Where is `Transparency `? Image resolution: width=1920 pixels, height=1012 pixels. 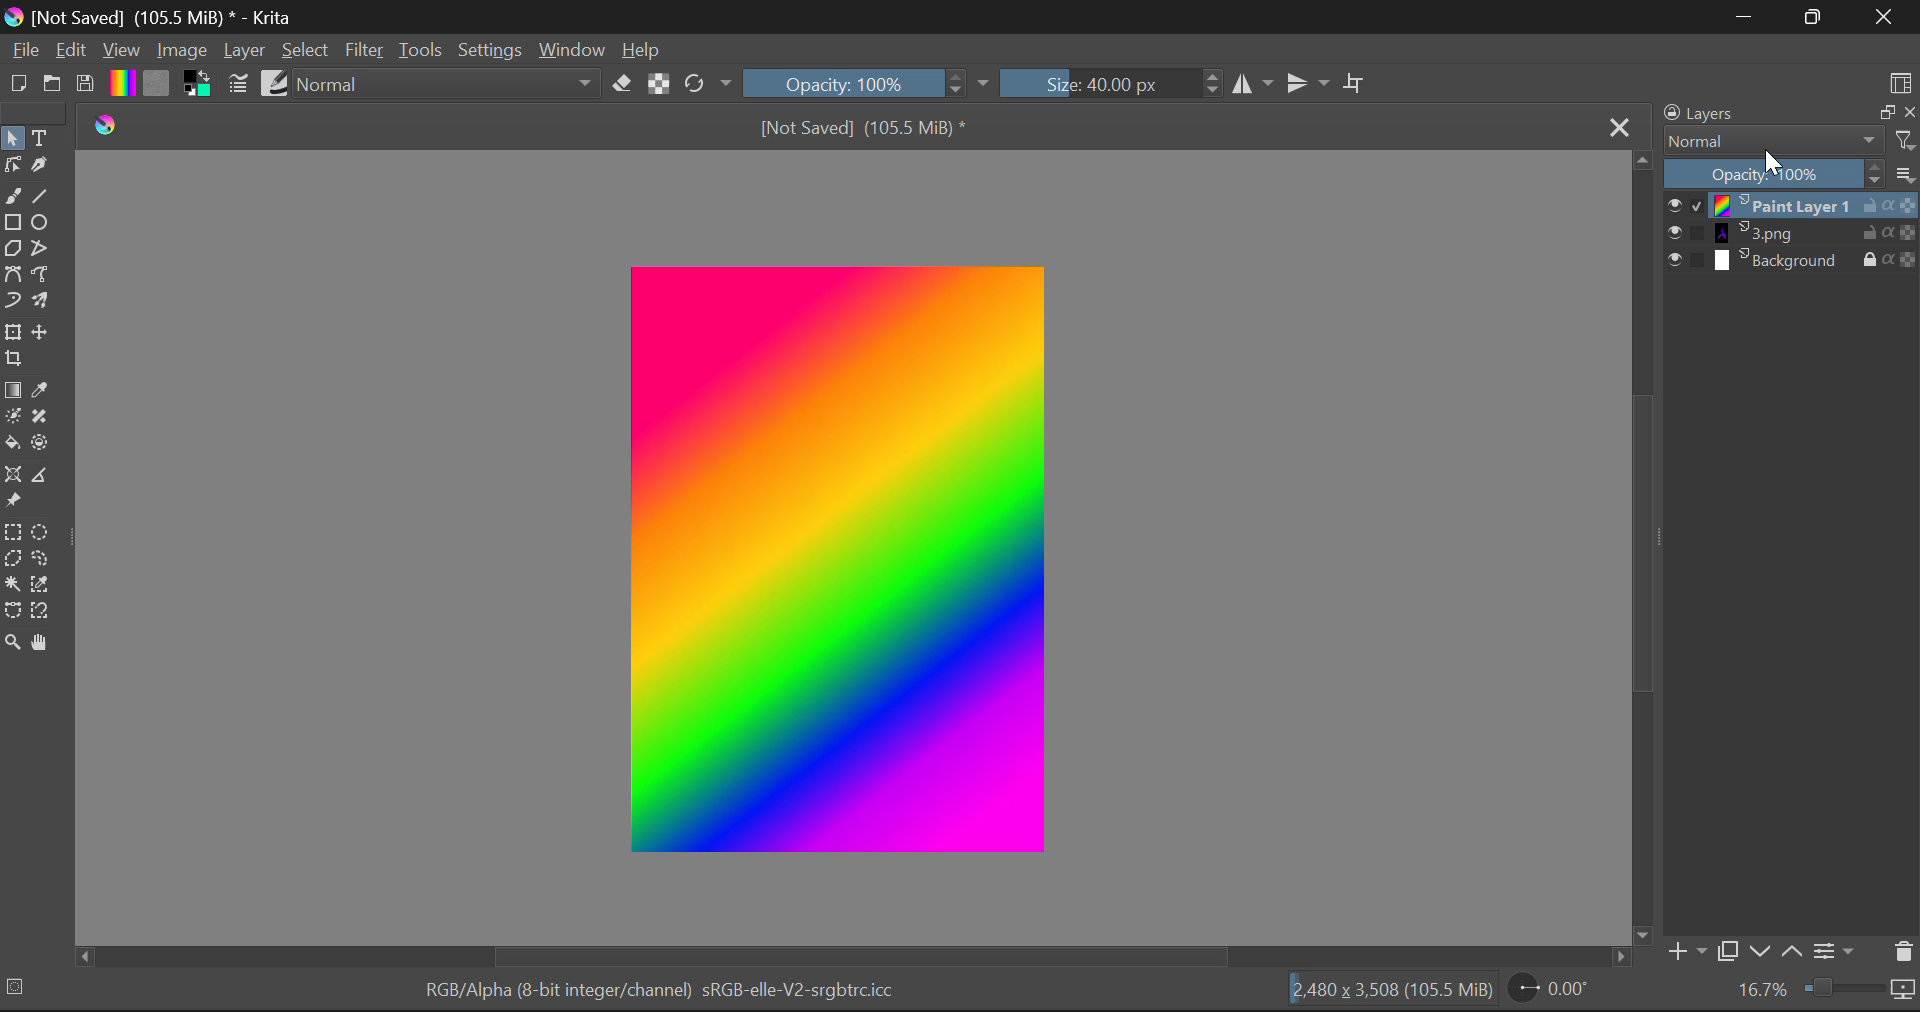 Transparency  is located at coordinates (1908, 232).